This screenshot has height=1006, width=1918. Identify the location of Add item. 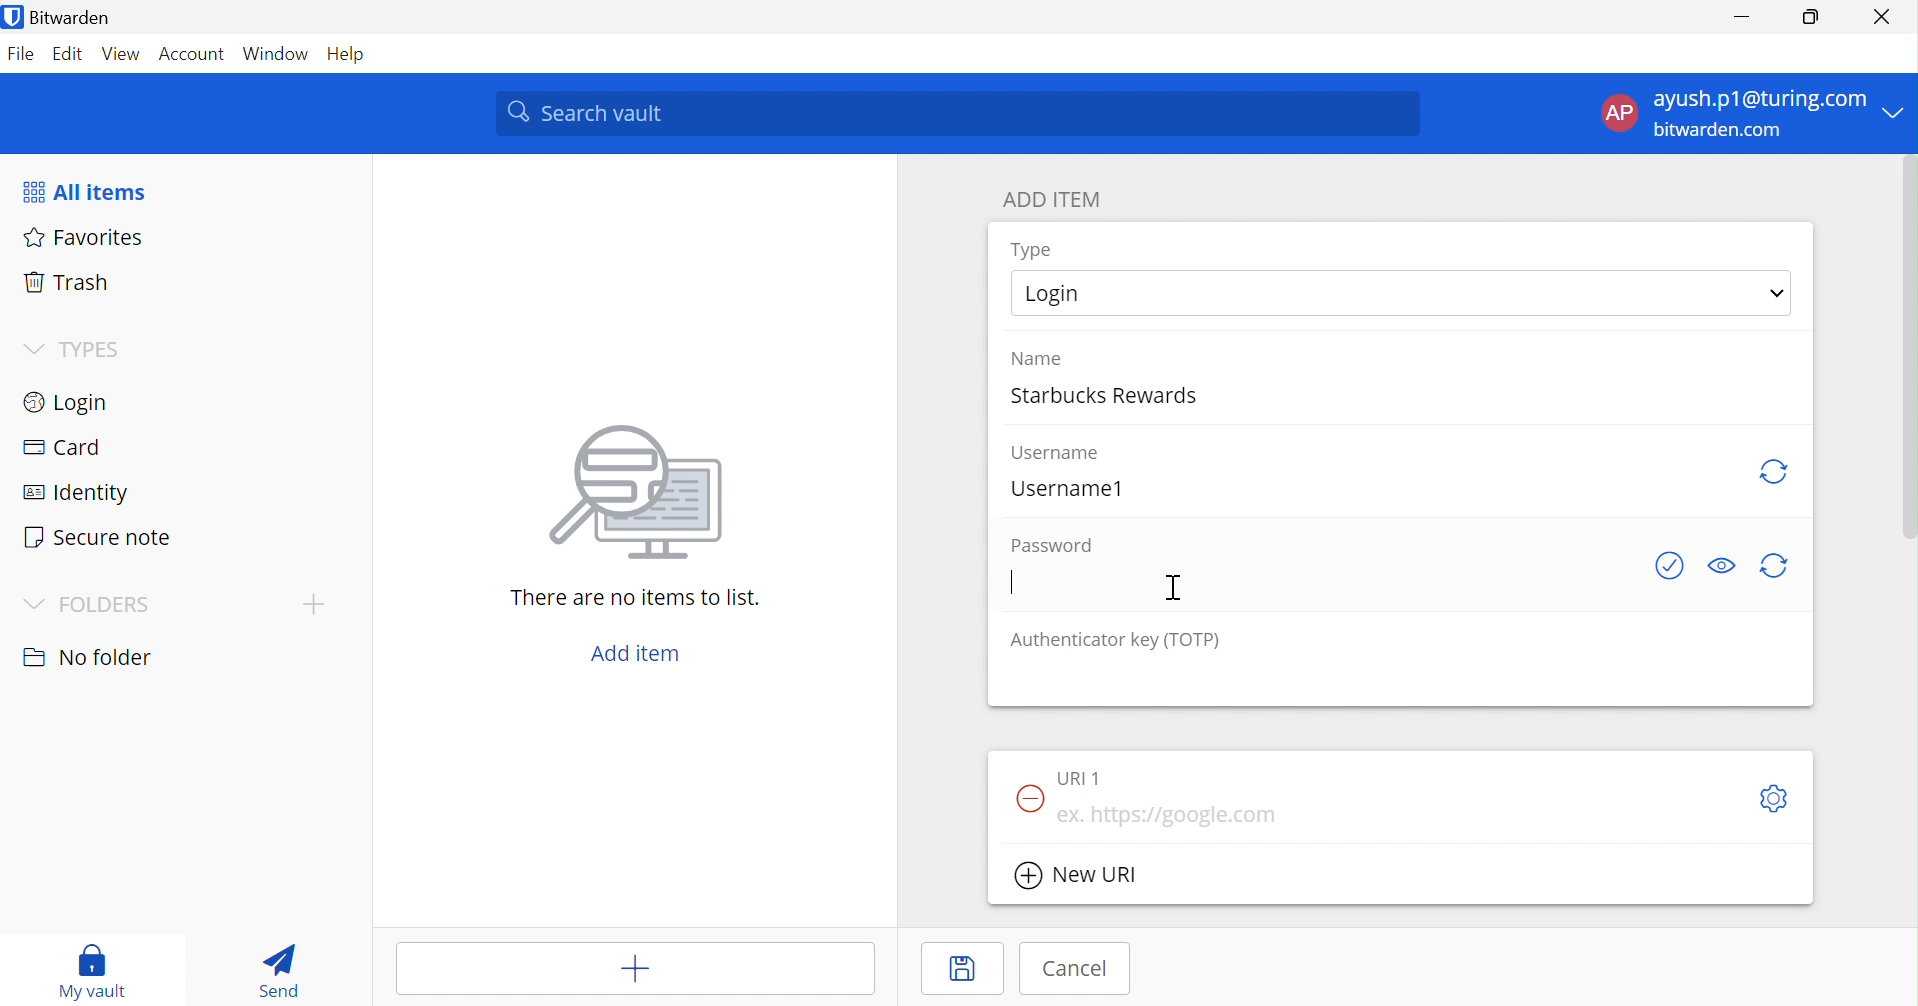
(640, 655).